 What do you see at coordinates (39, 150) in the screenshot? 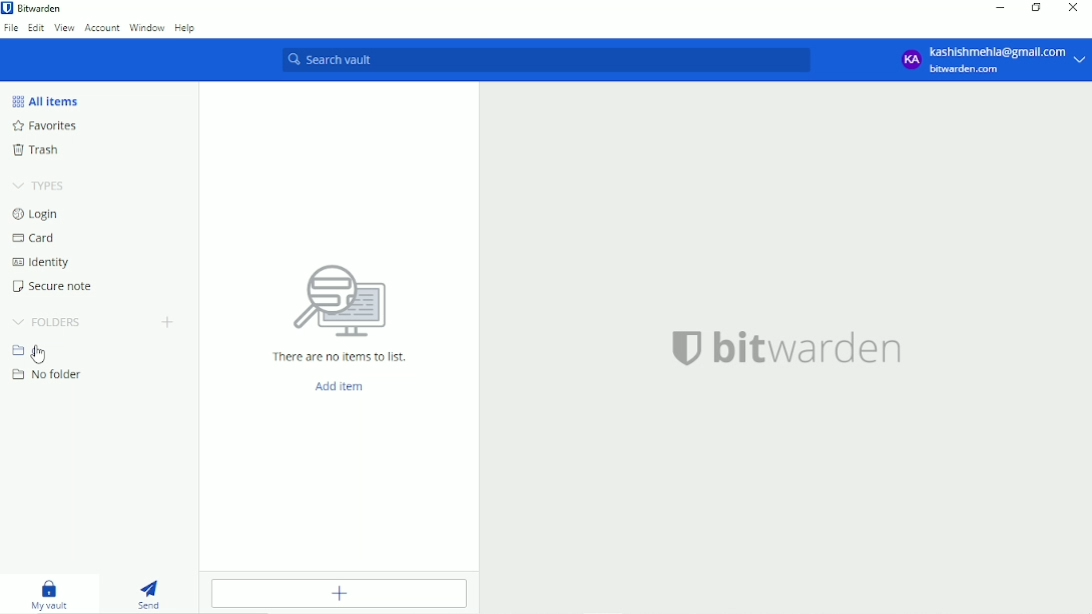
I see `Trash` at bounding box center [39, 150].